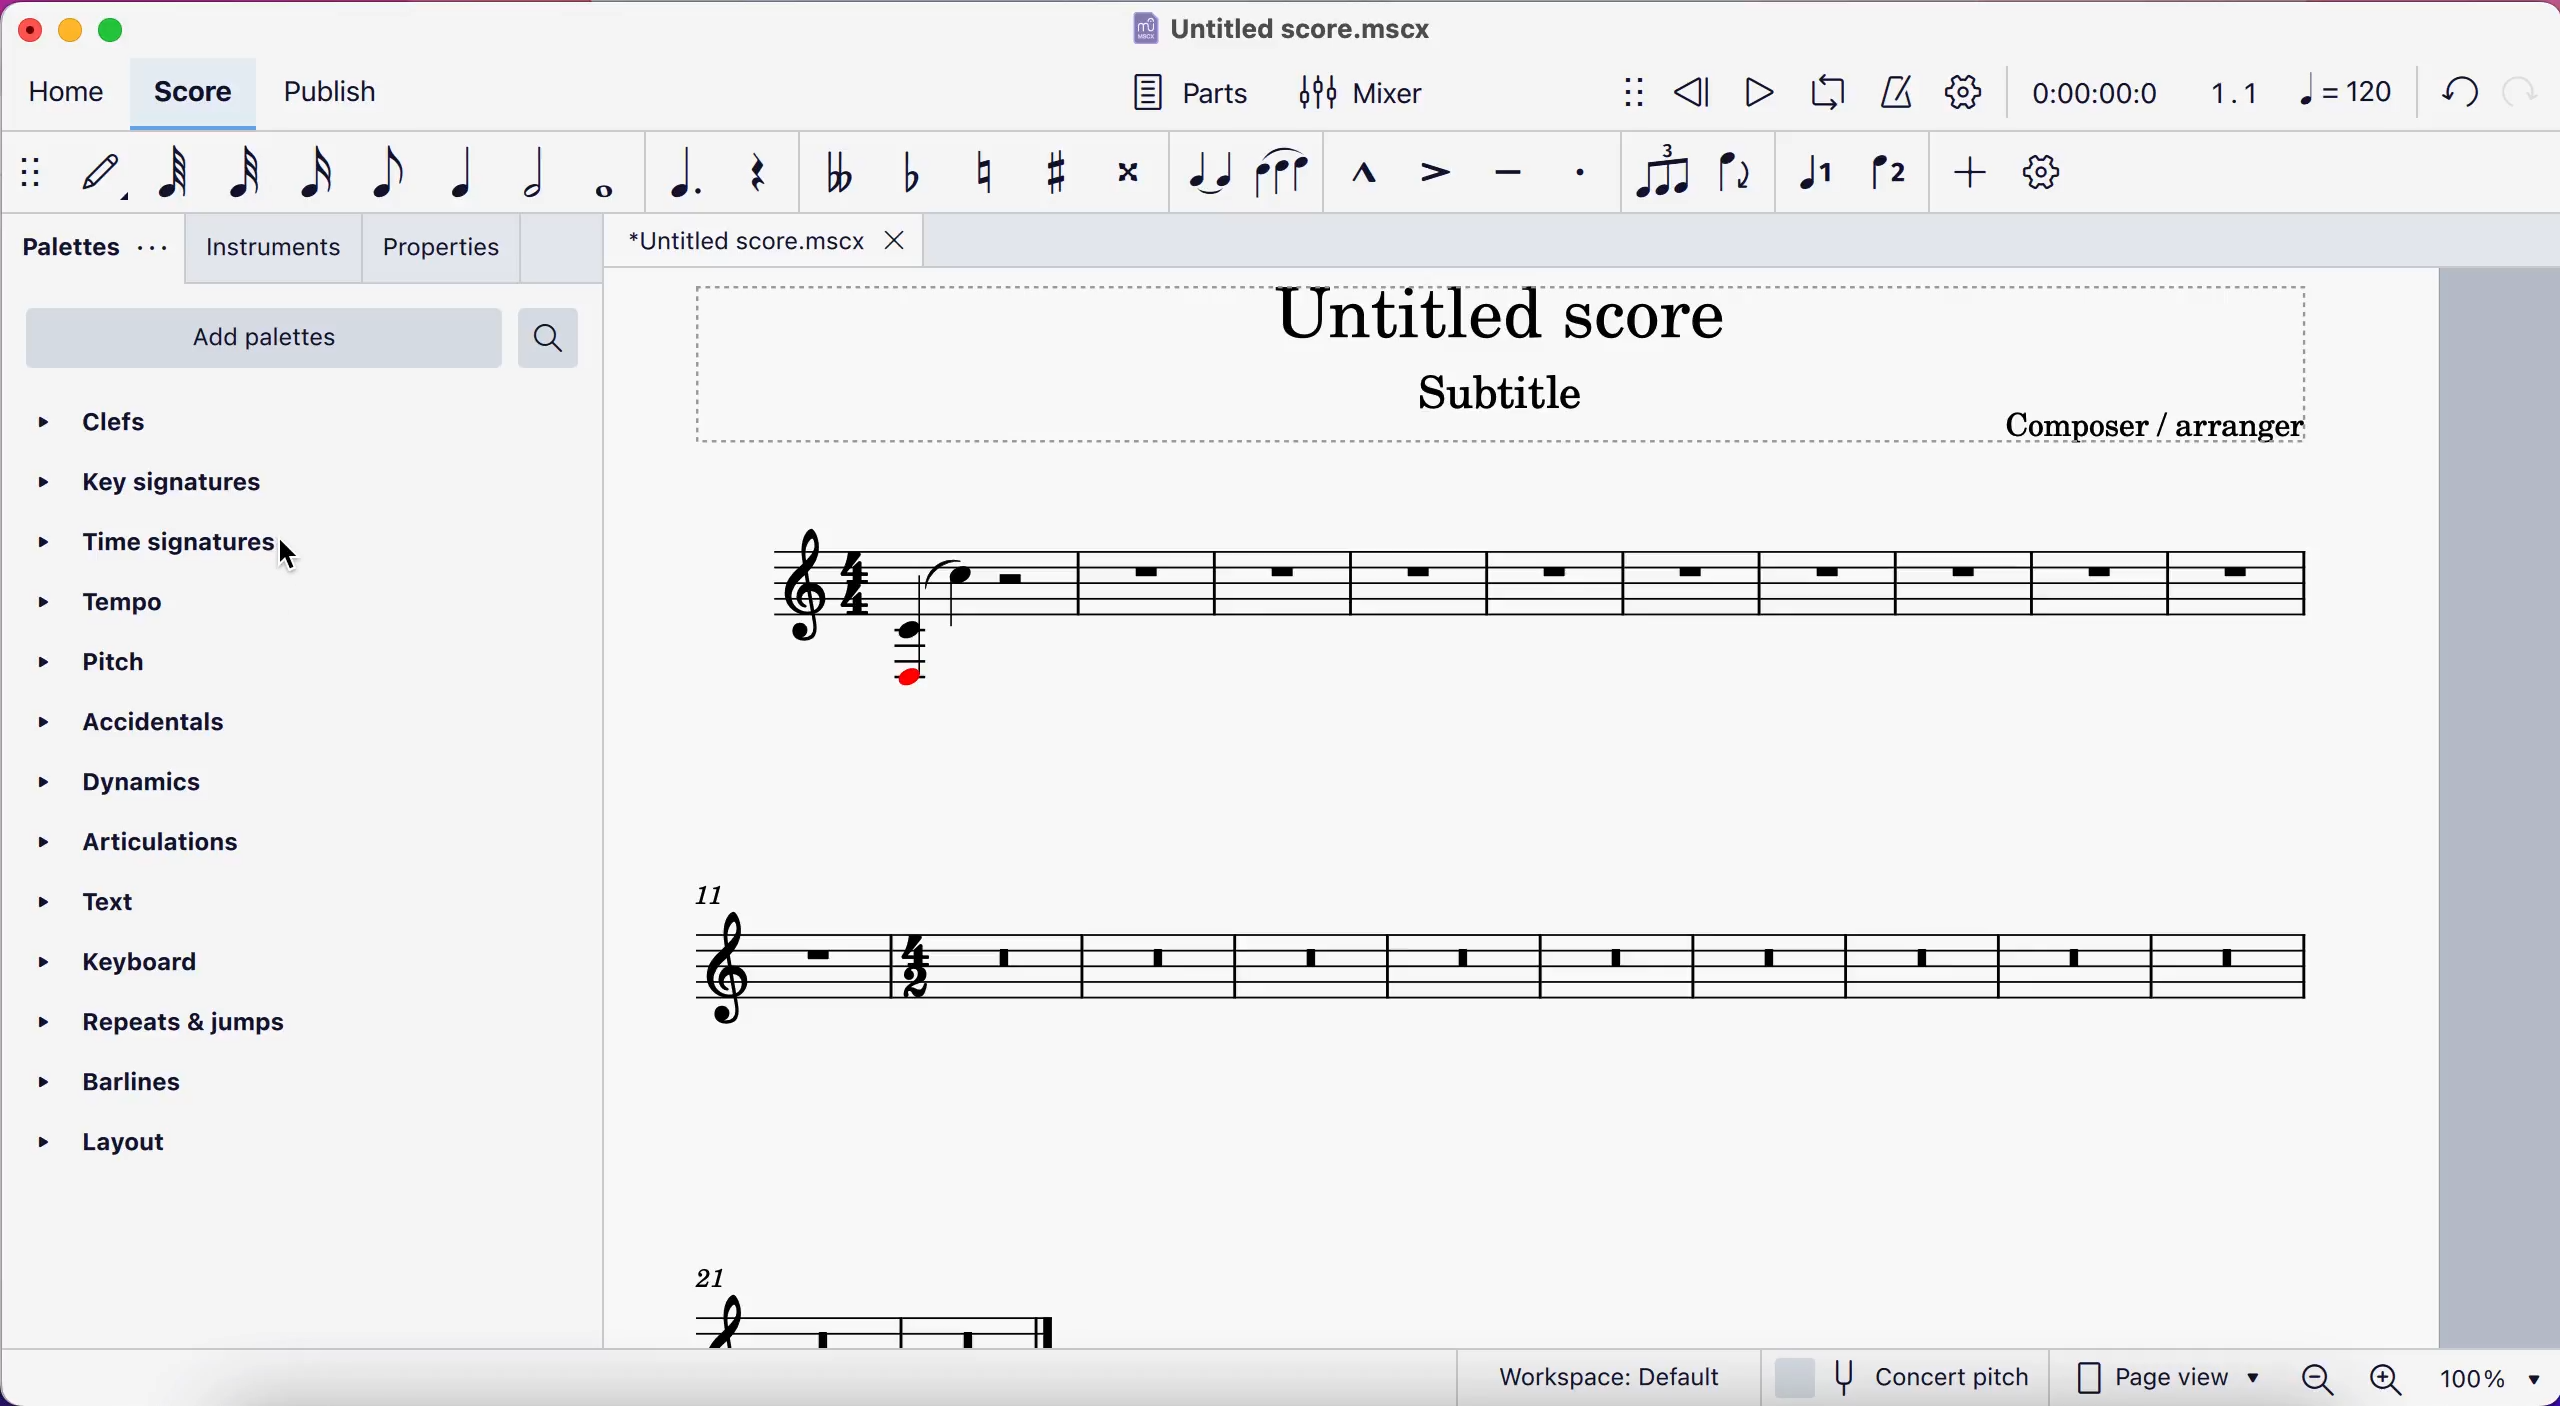  Describe the element at coordinates (309, 173) in the screenshot. I see `16th note` at that location.